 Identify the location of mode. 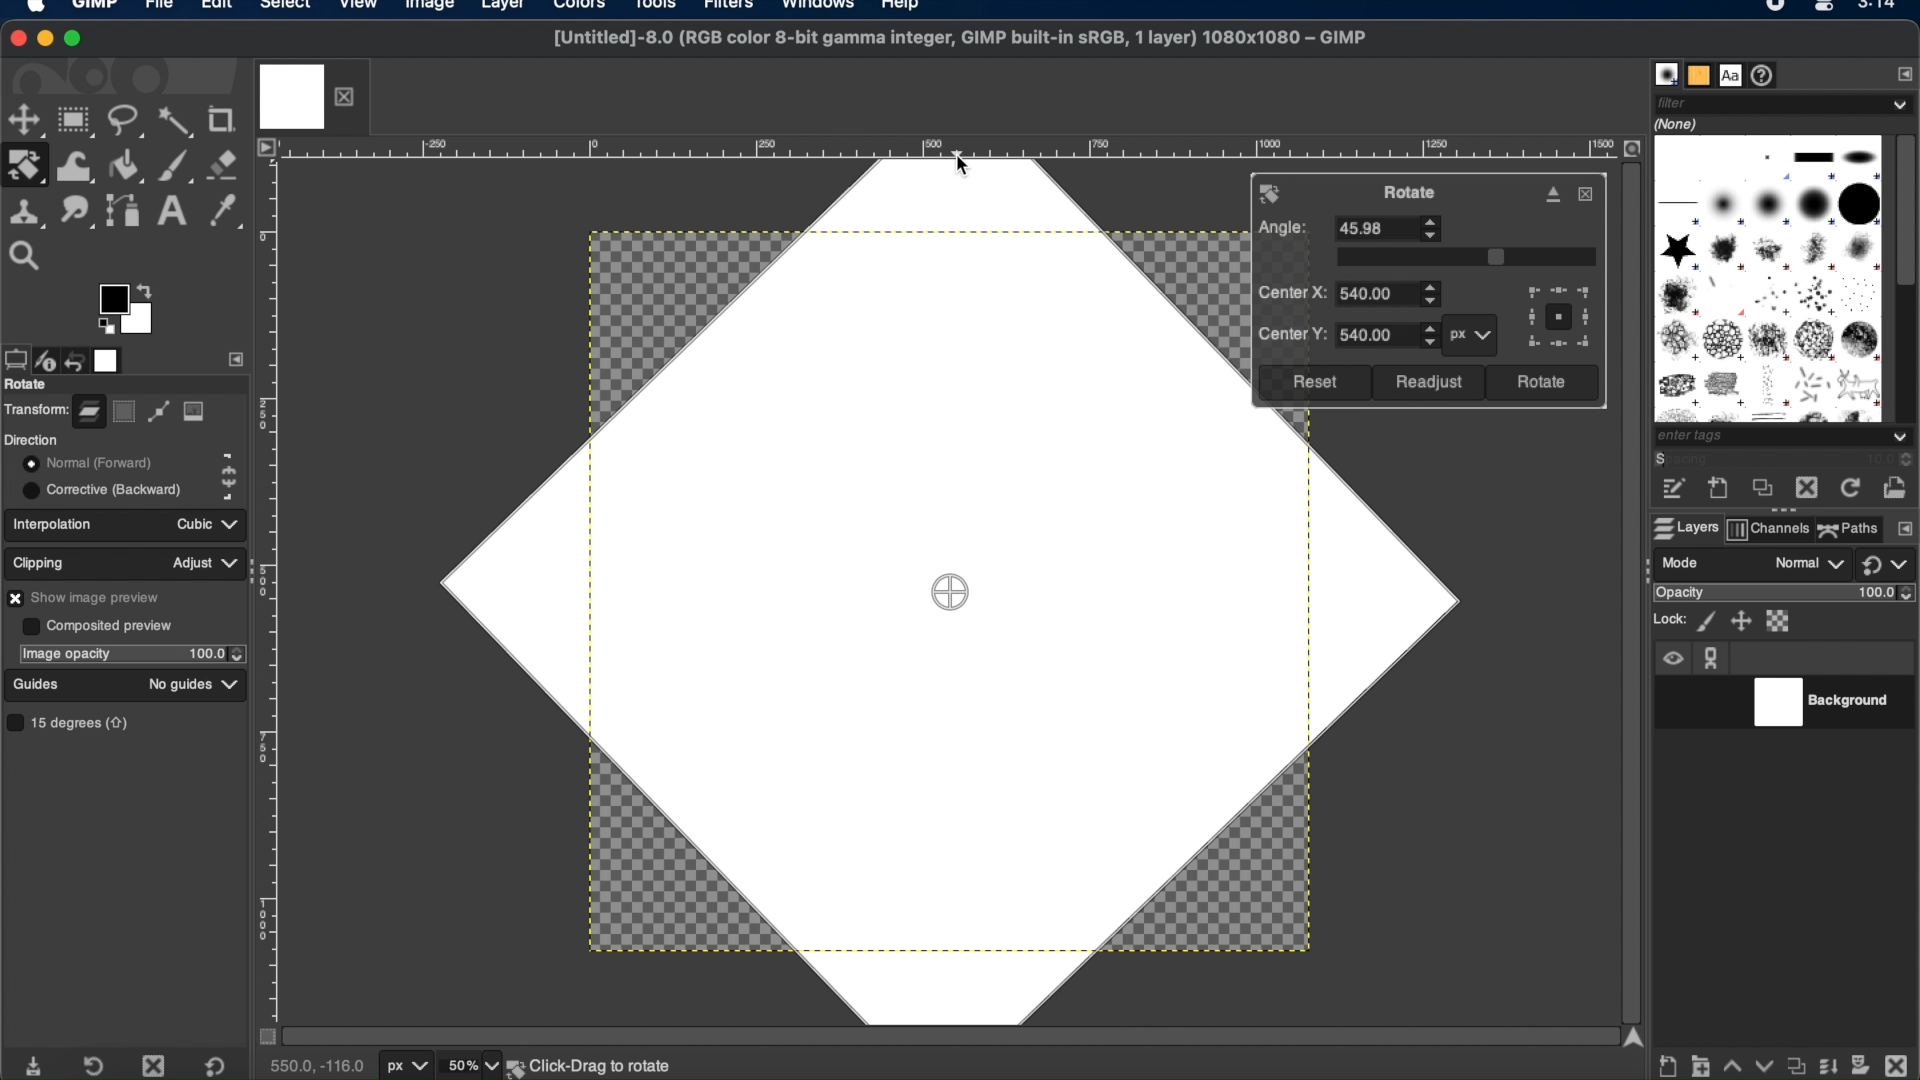
(1683, 562).